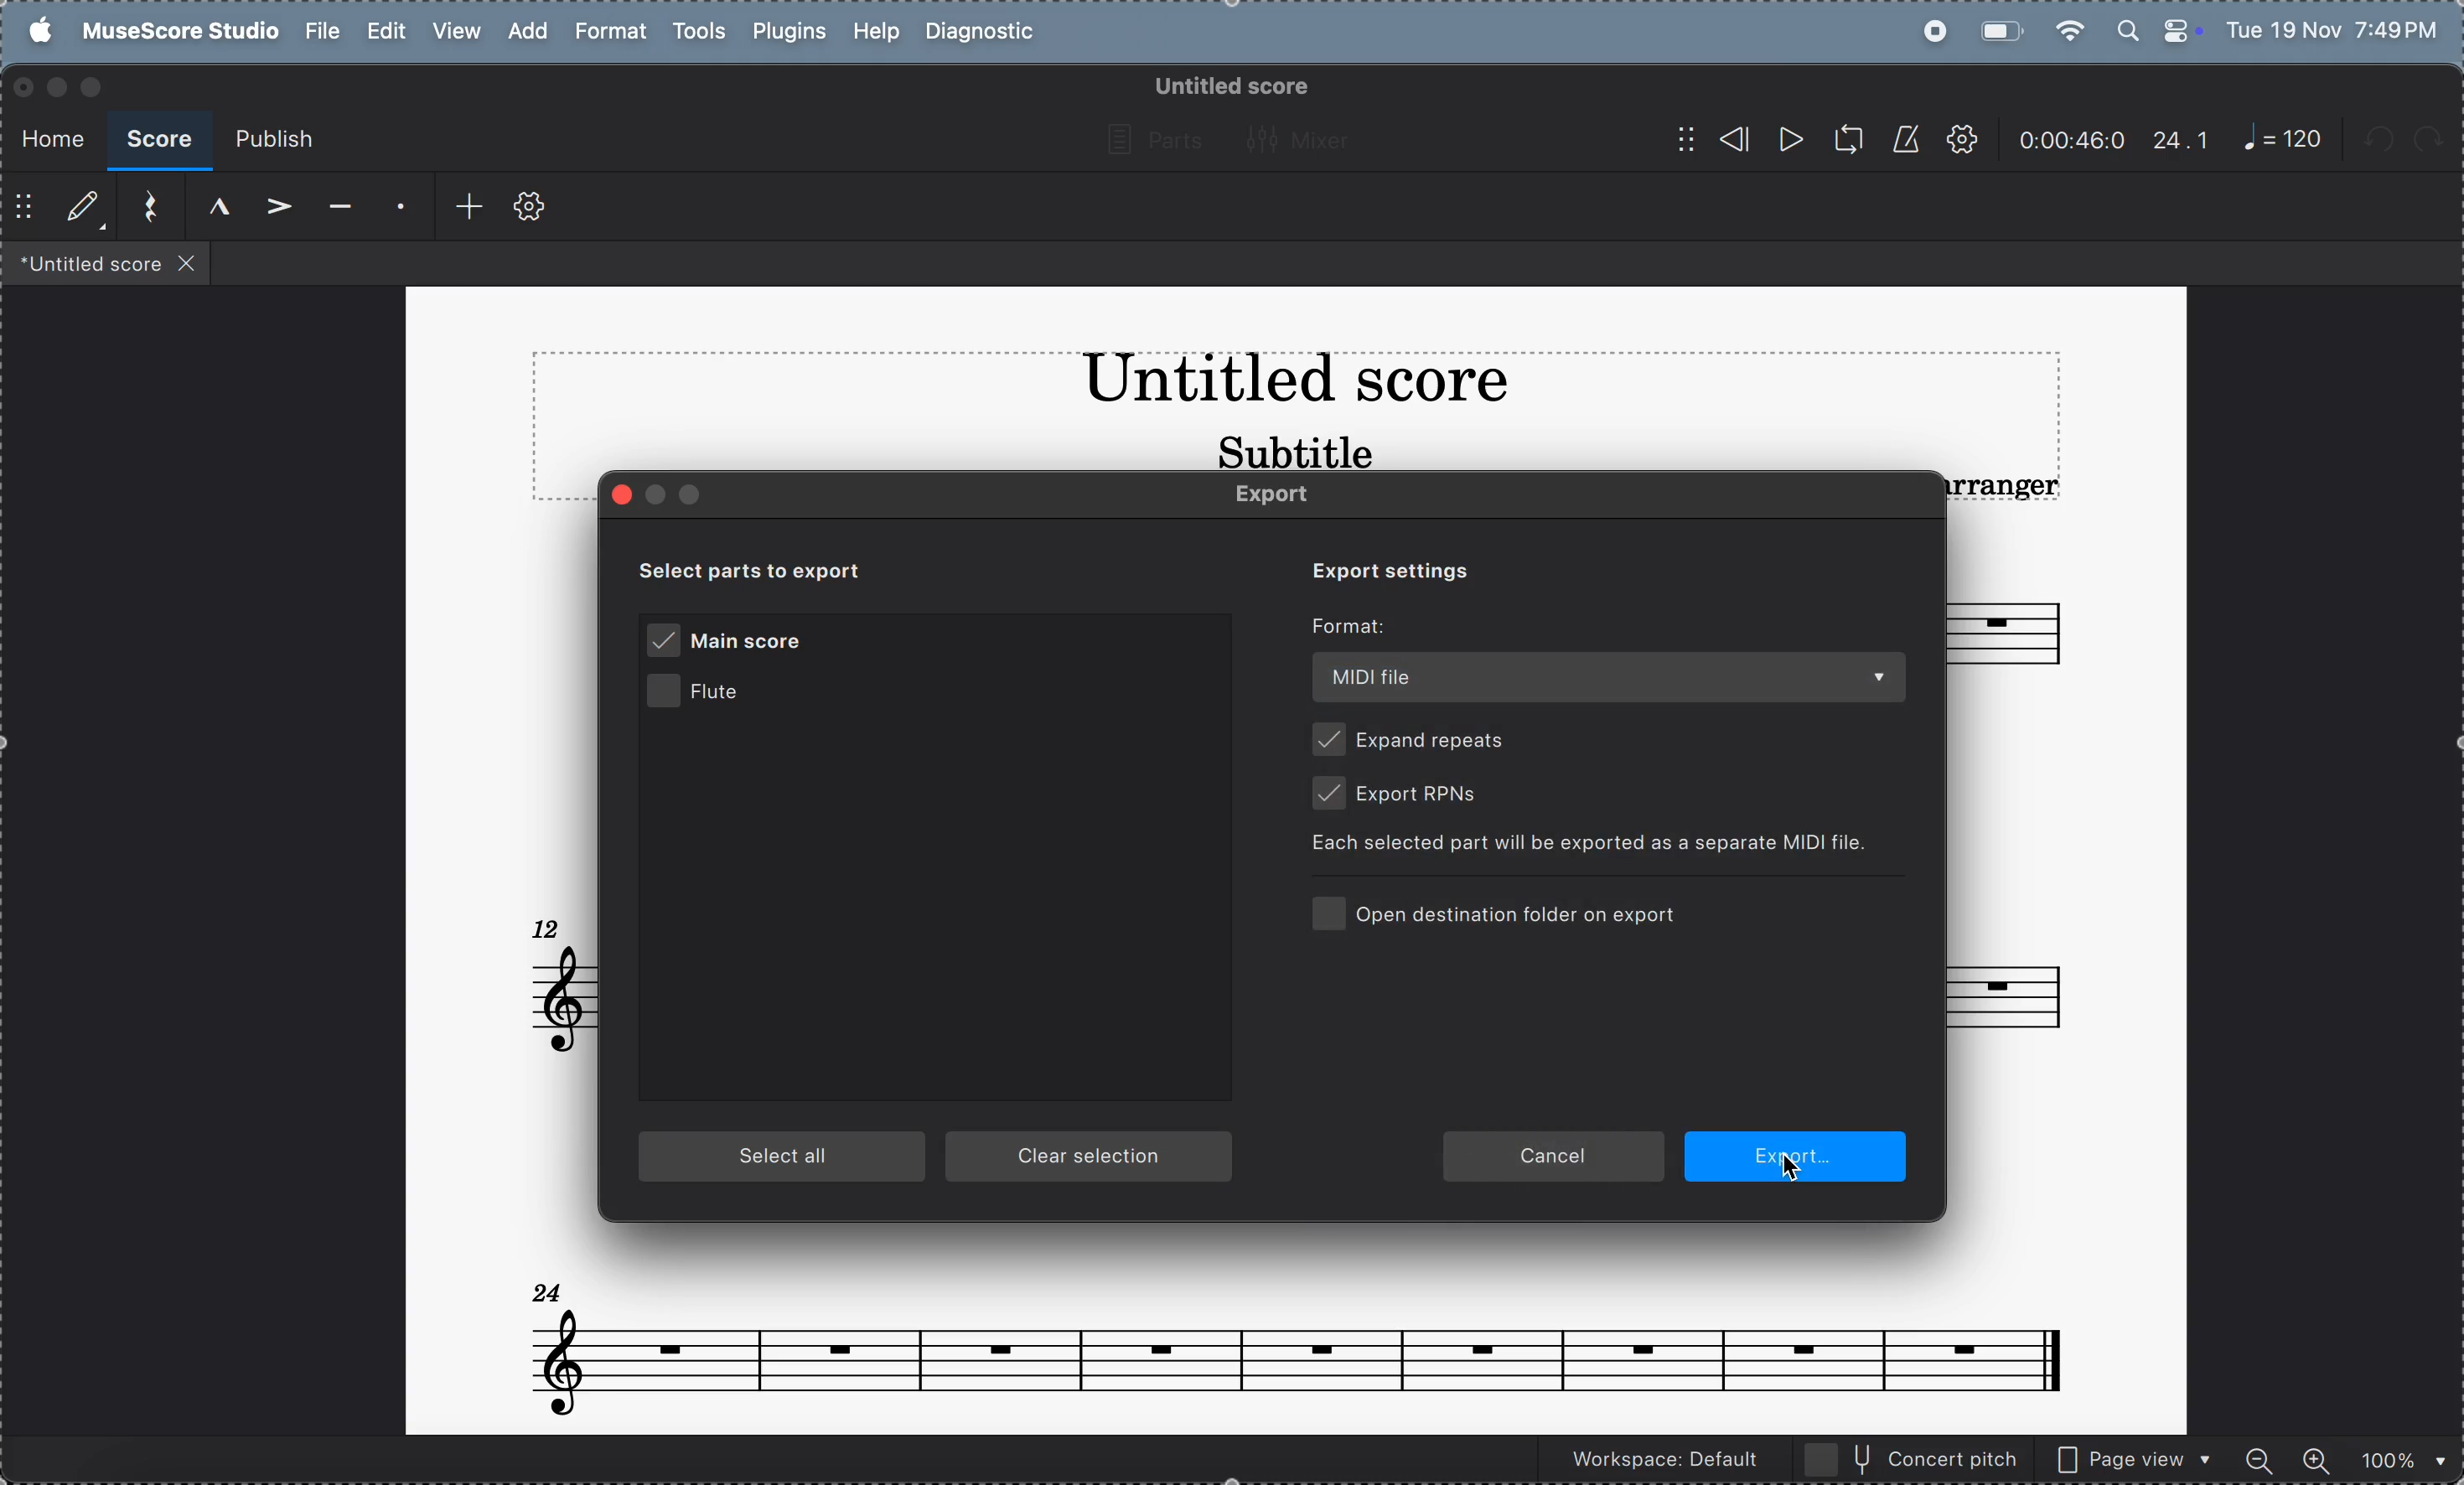 The width and height of the screenshot is (2464, 1485). I want to click on close, so click(624, 495).